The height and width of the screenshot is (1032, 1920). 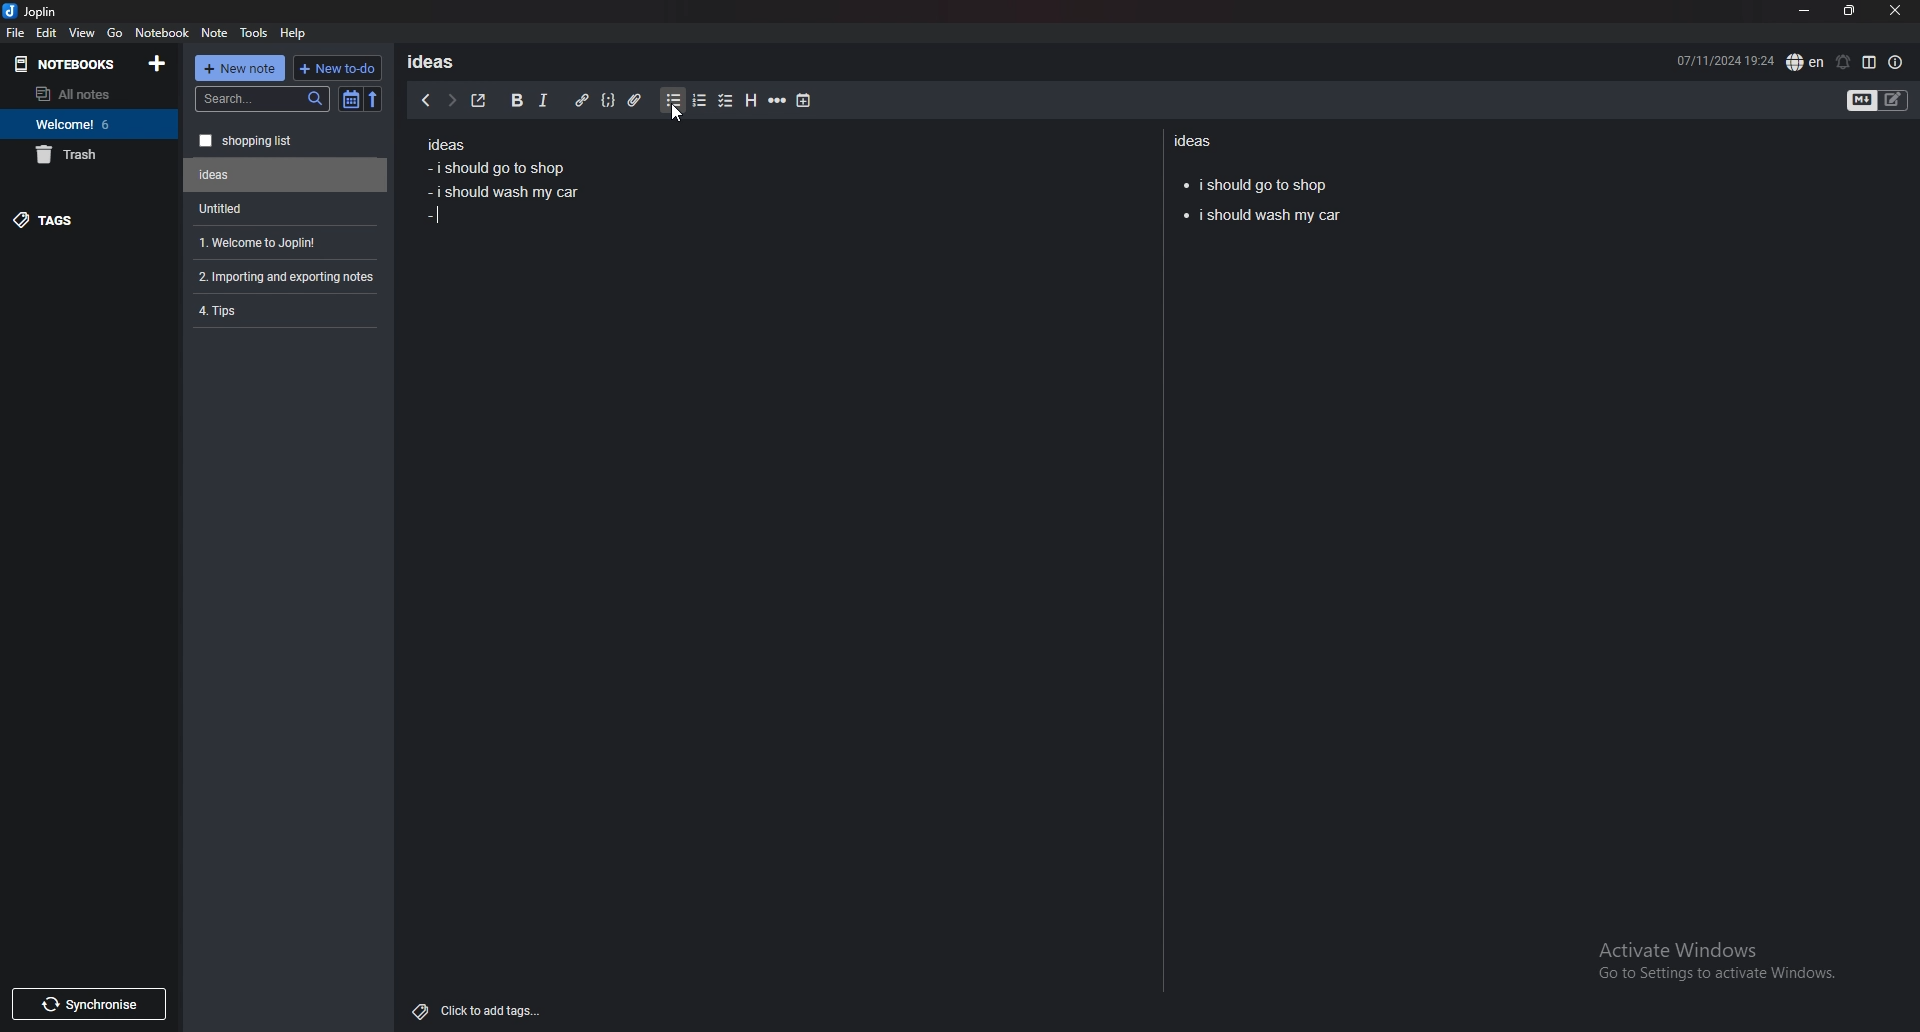 What do you see at coordinates (1896, 63) in the screenshot?
I see `note properties` at bounding box center [1896, 63].